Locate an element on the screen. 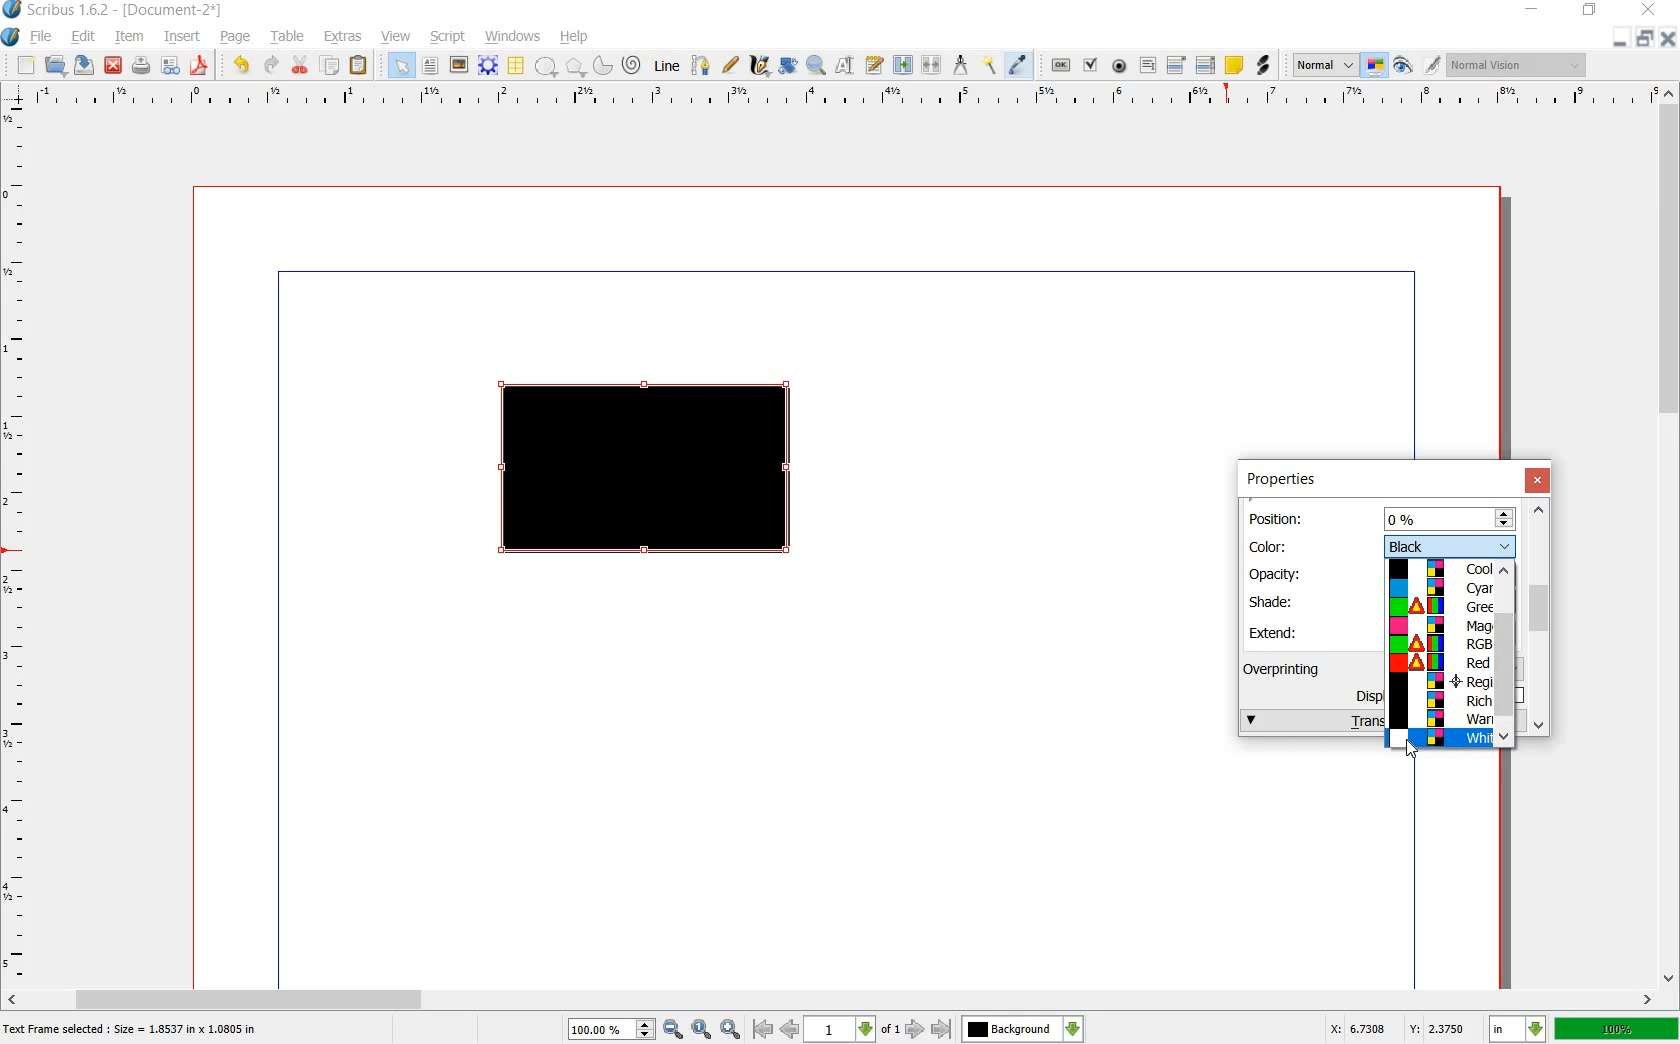  help is located at coordinates (575, 37).